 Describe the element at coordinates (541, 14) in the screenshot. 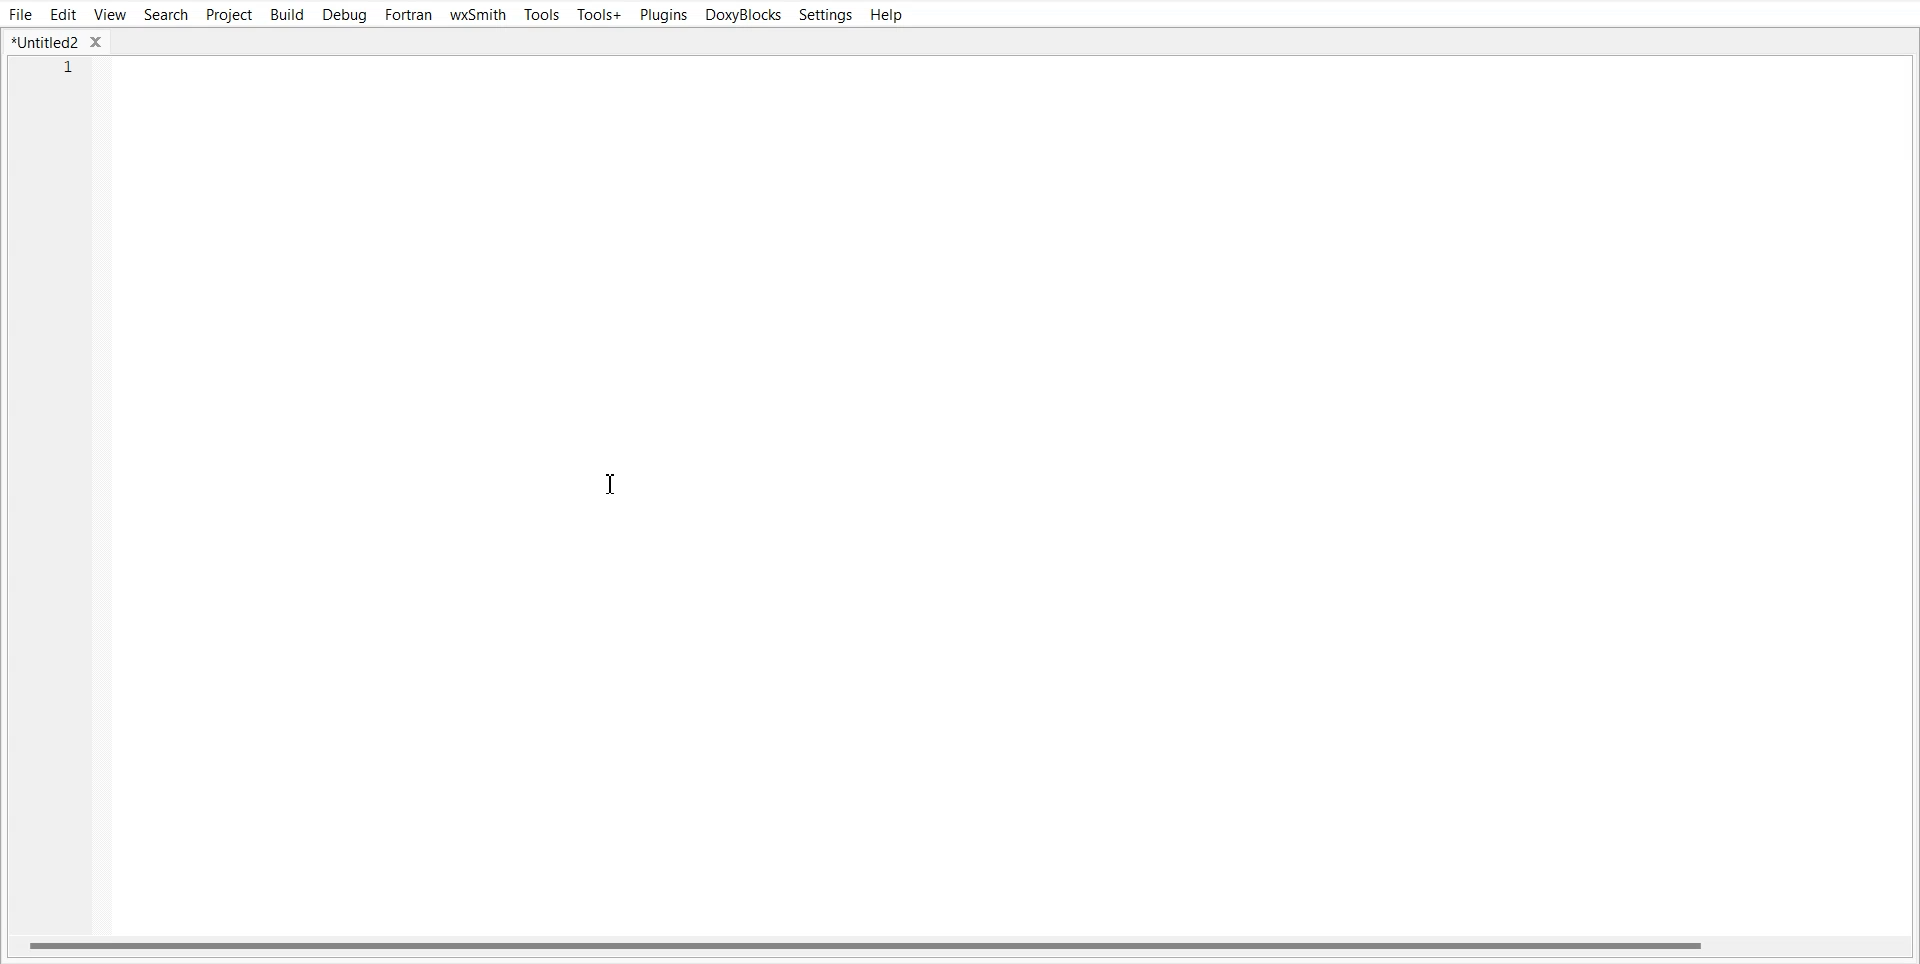

I see `Tools` at that location.